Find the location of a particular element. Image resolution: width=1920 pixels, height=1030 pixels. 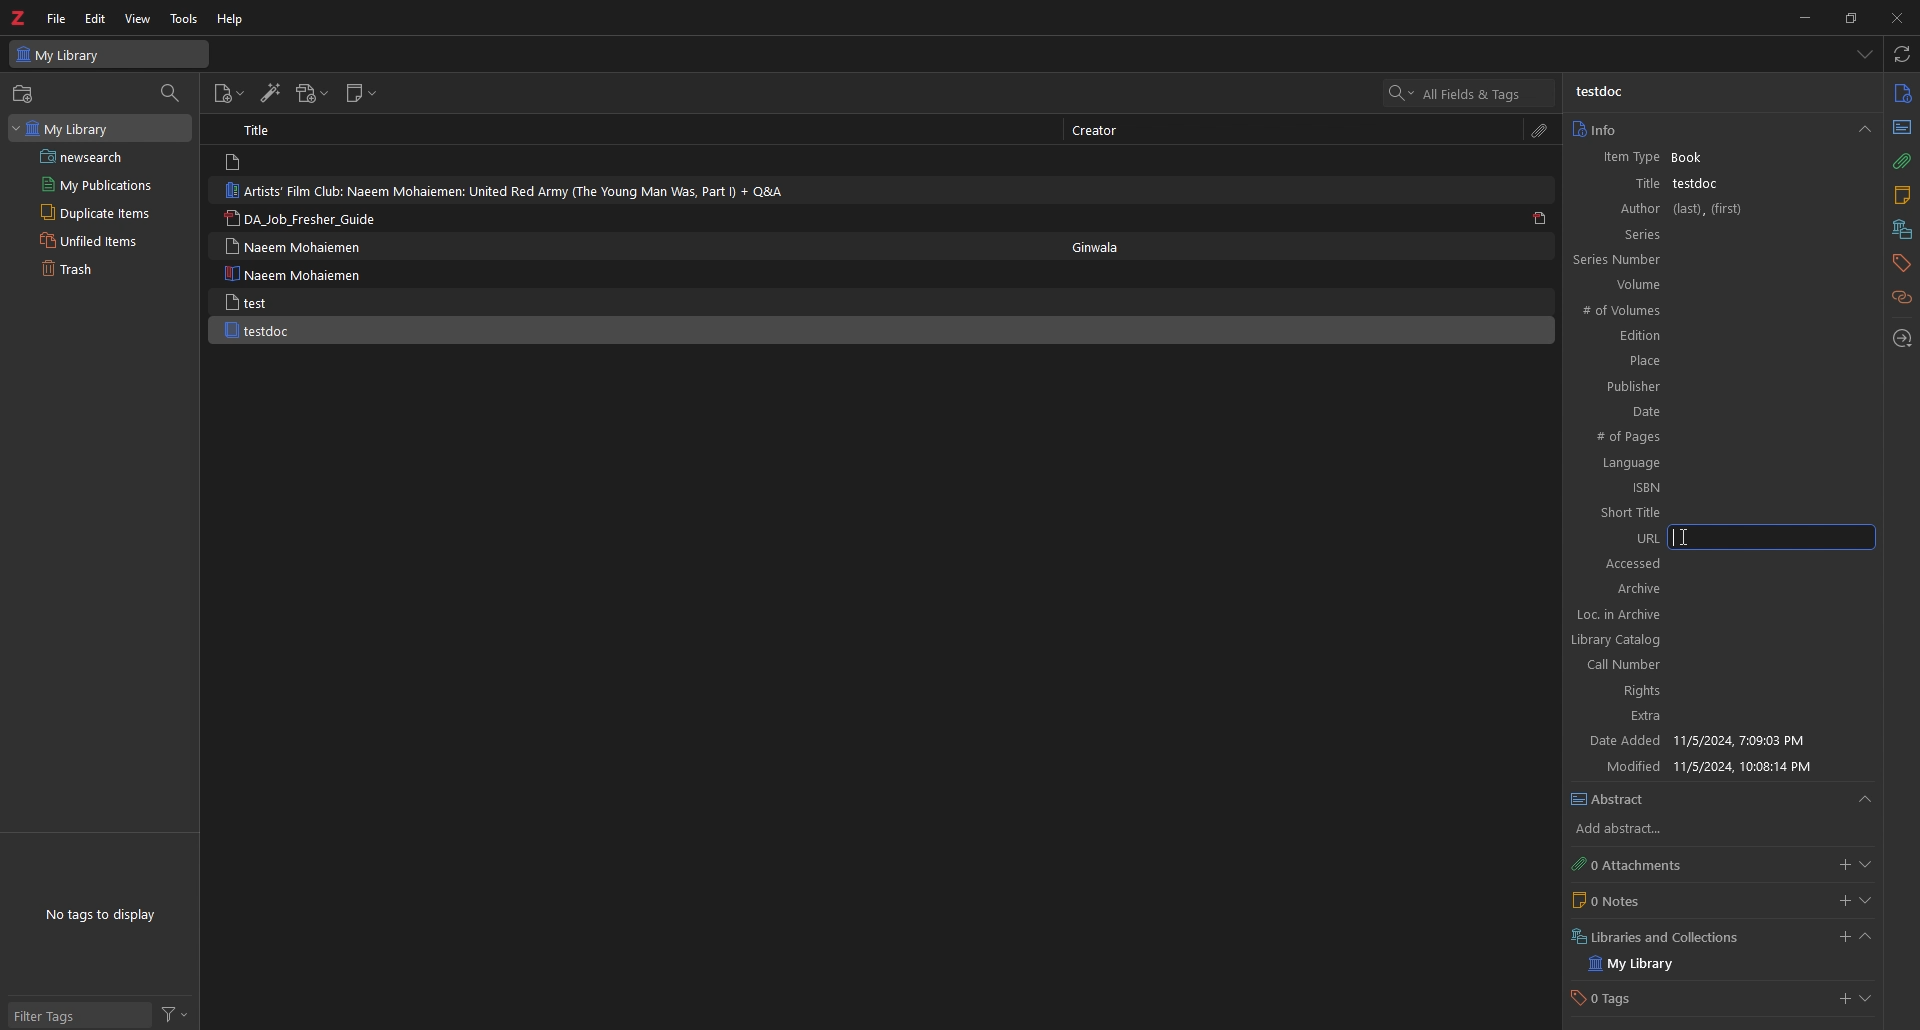

Language is located at coordinates (1697, 464).